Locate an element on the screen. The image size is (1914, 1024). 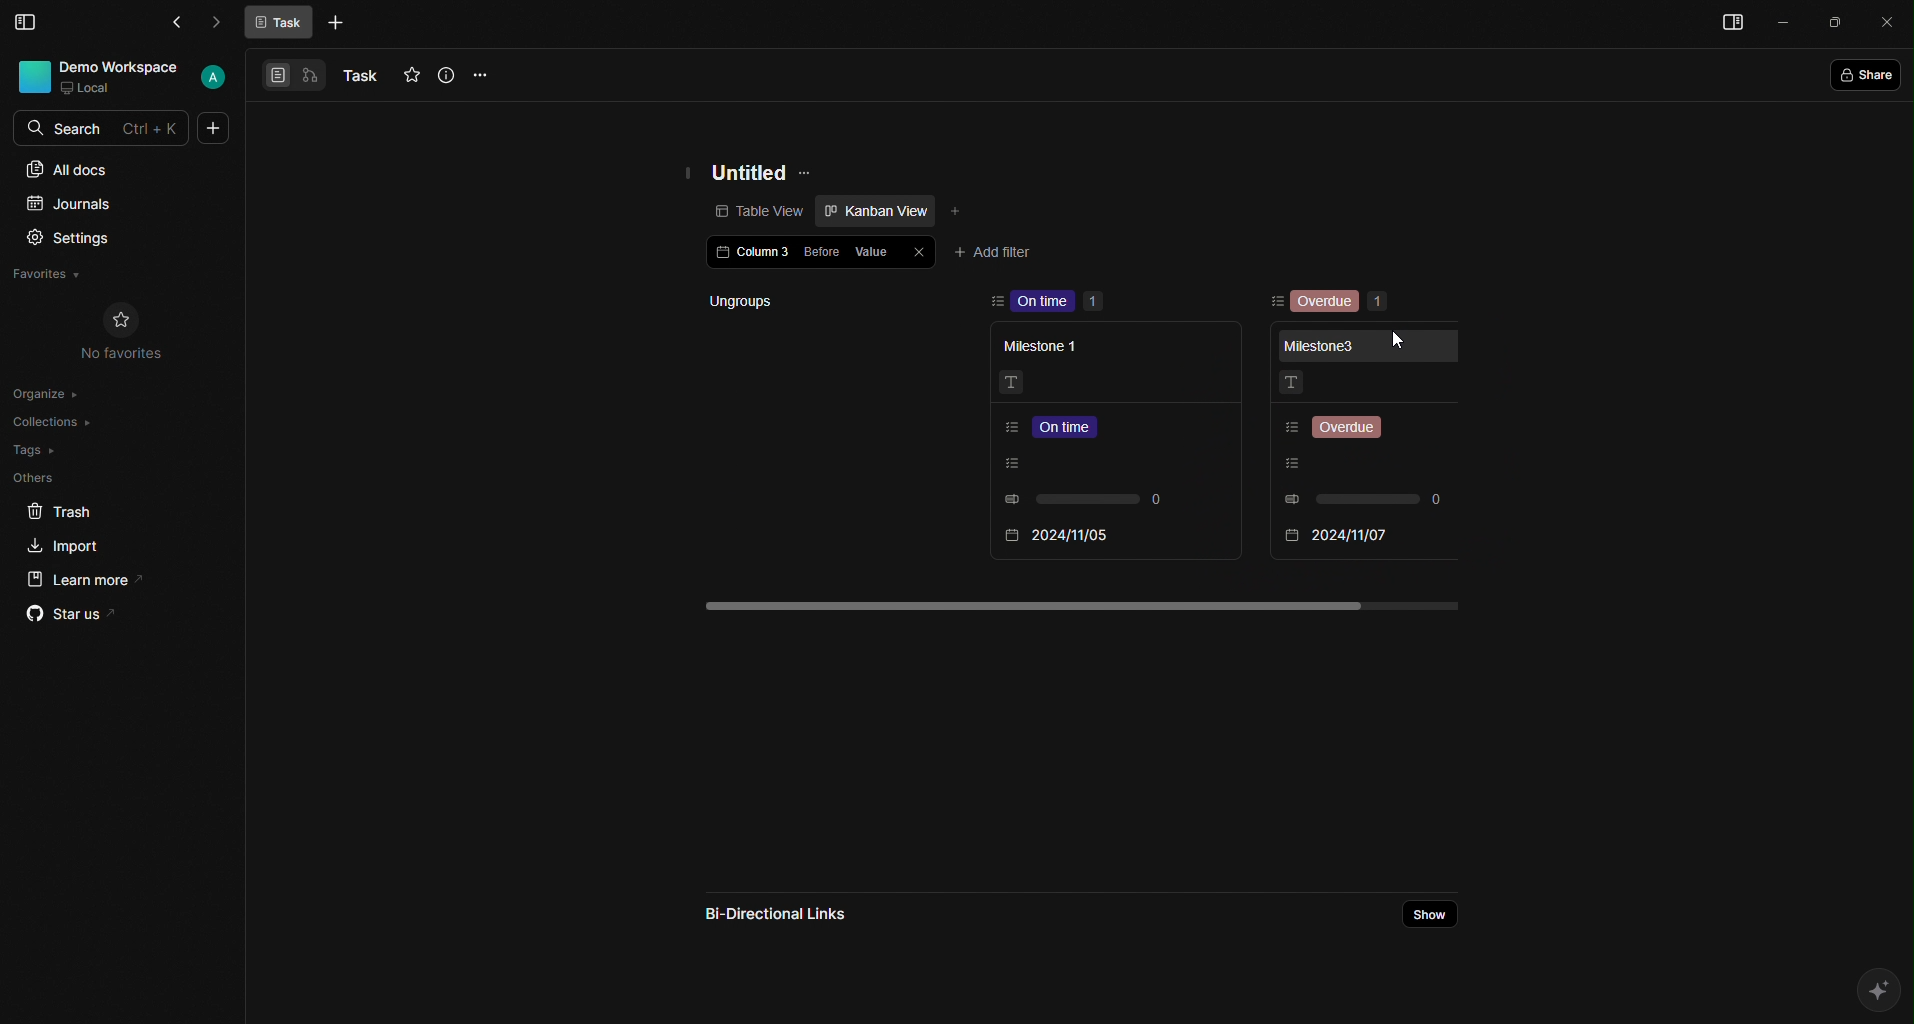
View 1 is located at coordinates (272, 74).